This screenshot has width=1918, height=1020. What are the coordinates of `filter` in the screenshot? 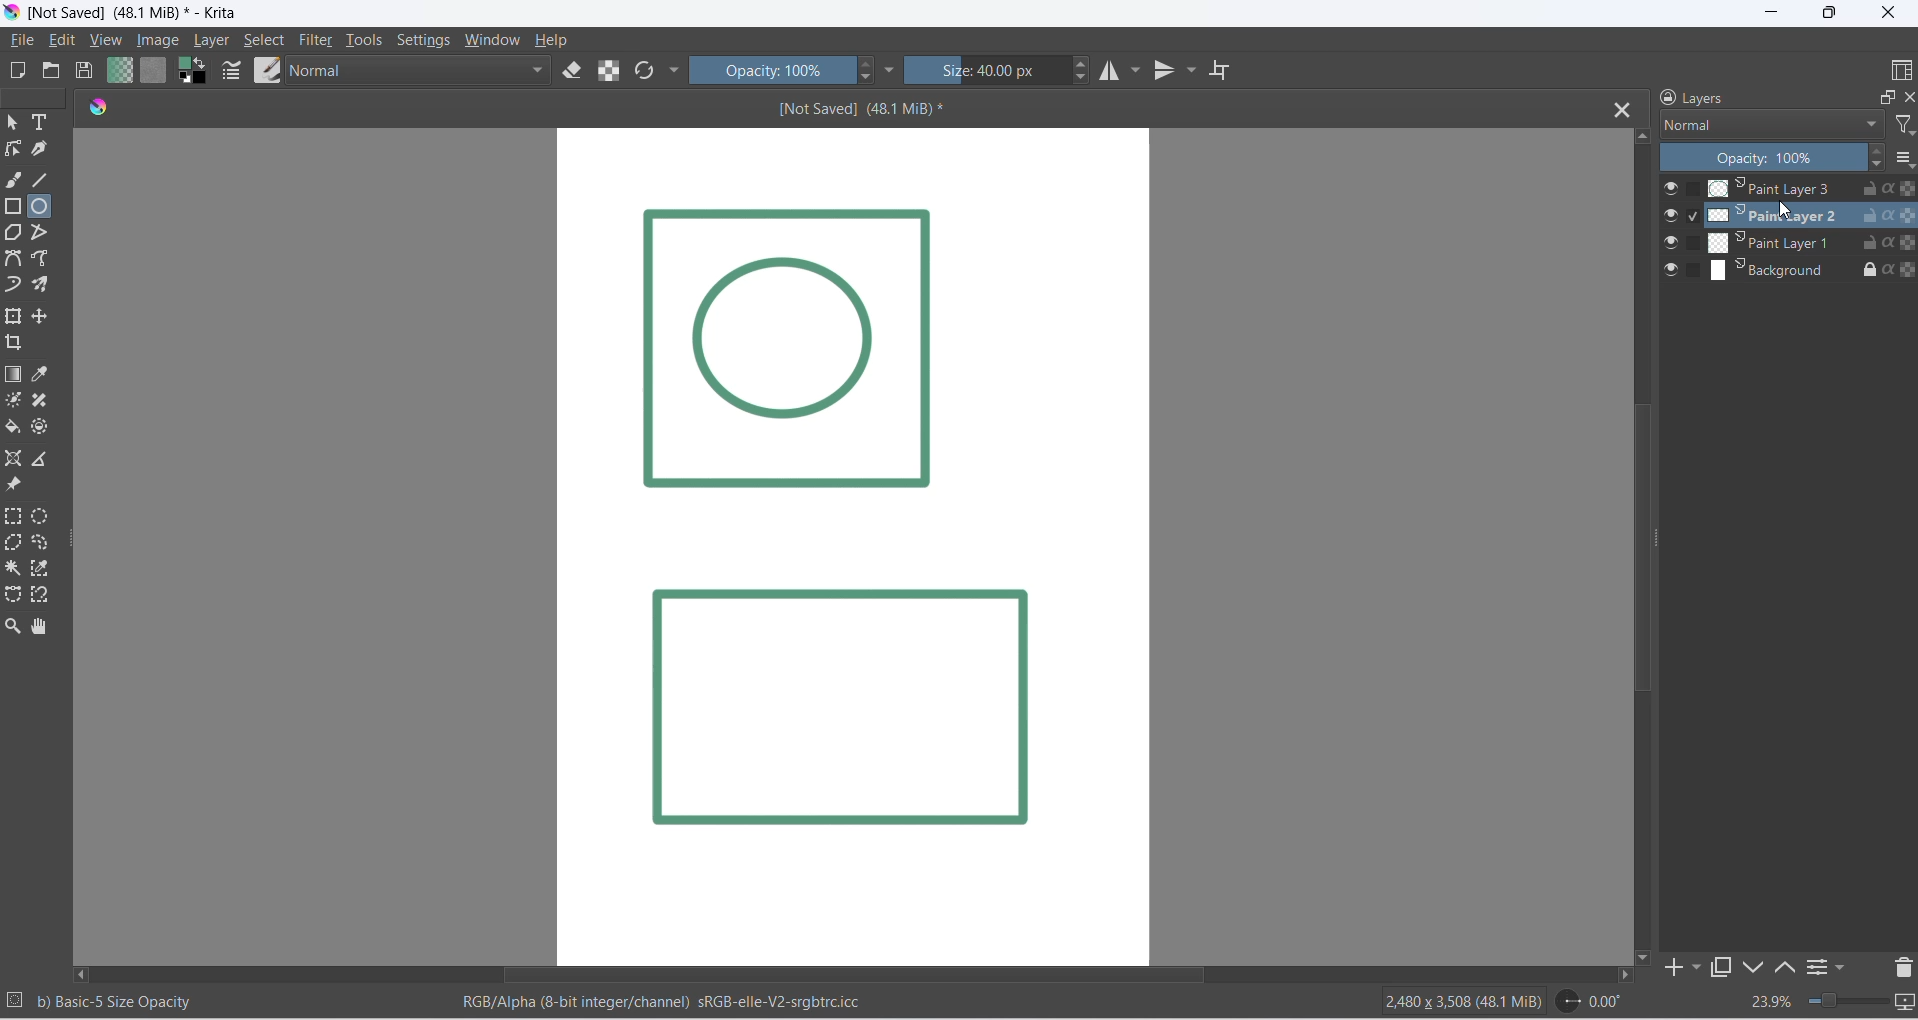 It's located at (312, 42).